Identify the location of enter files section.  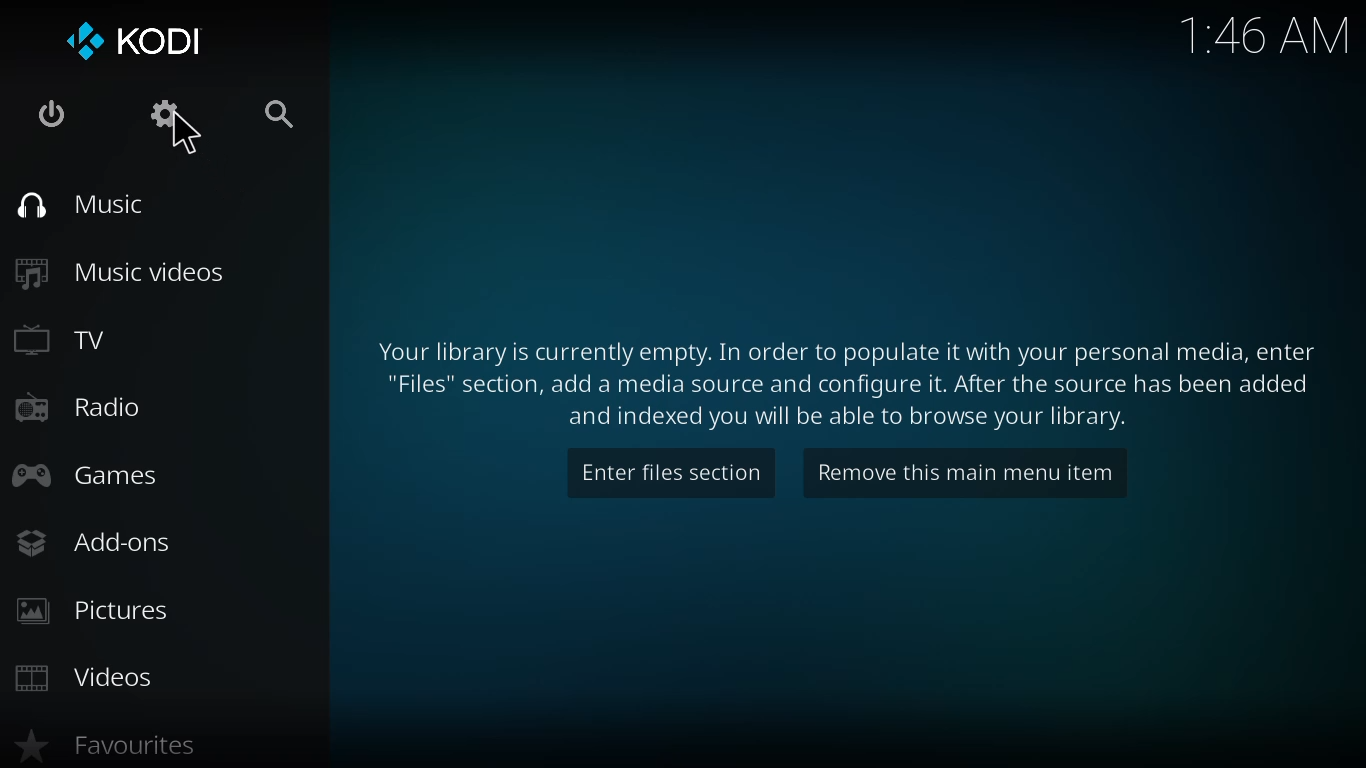
(670, 474).